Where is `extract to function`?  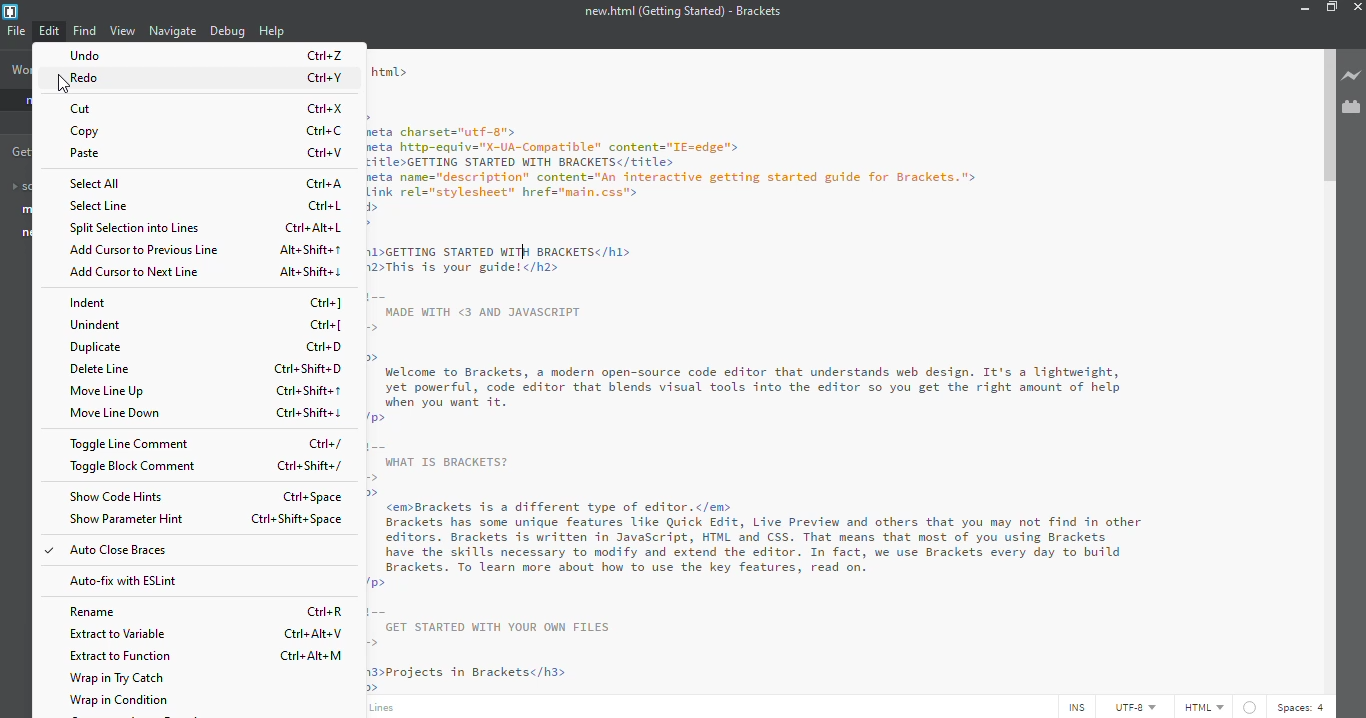
extract to function is located at coordinates (122, 657).